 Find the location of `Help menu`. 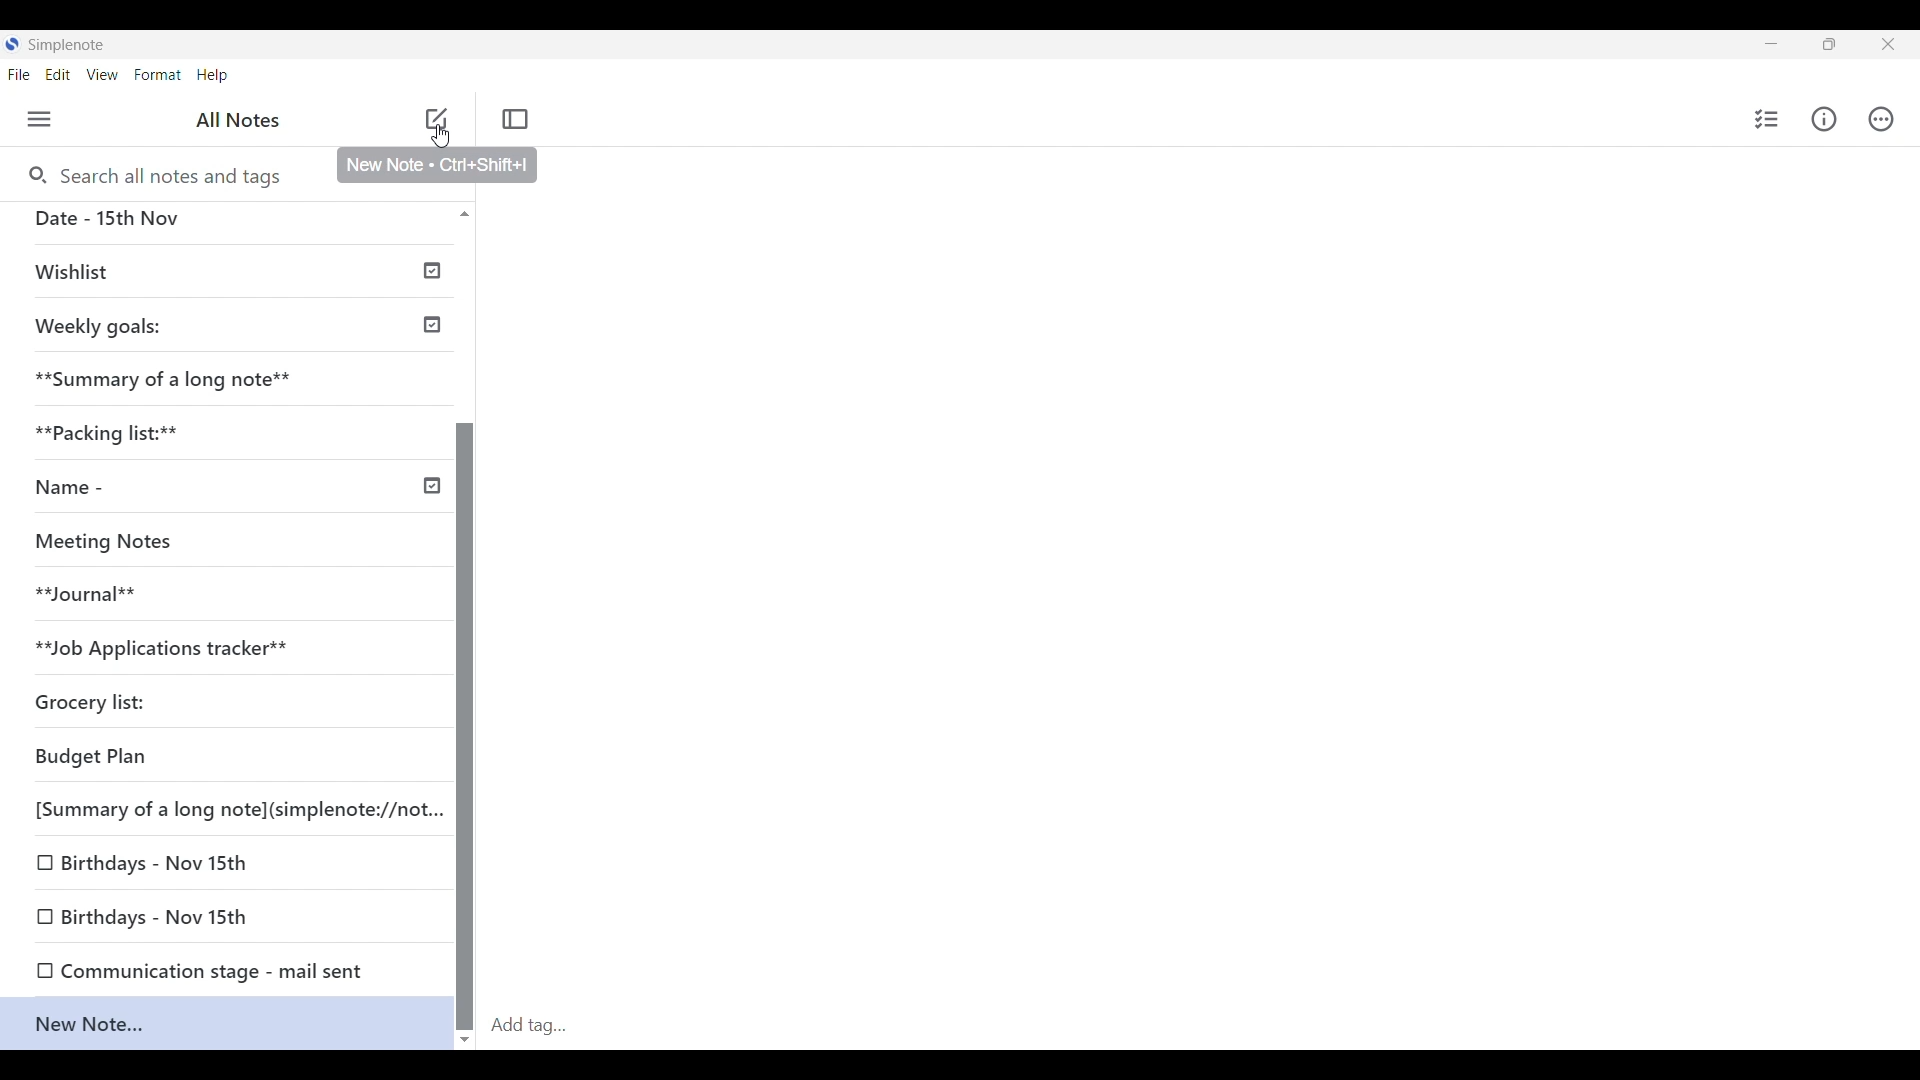

Help menu is located at coordinates (213, 75).